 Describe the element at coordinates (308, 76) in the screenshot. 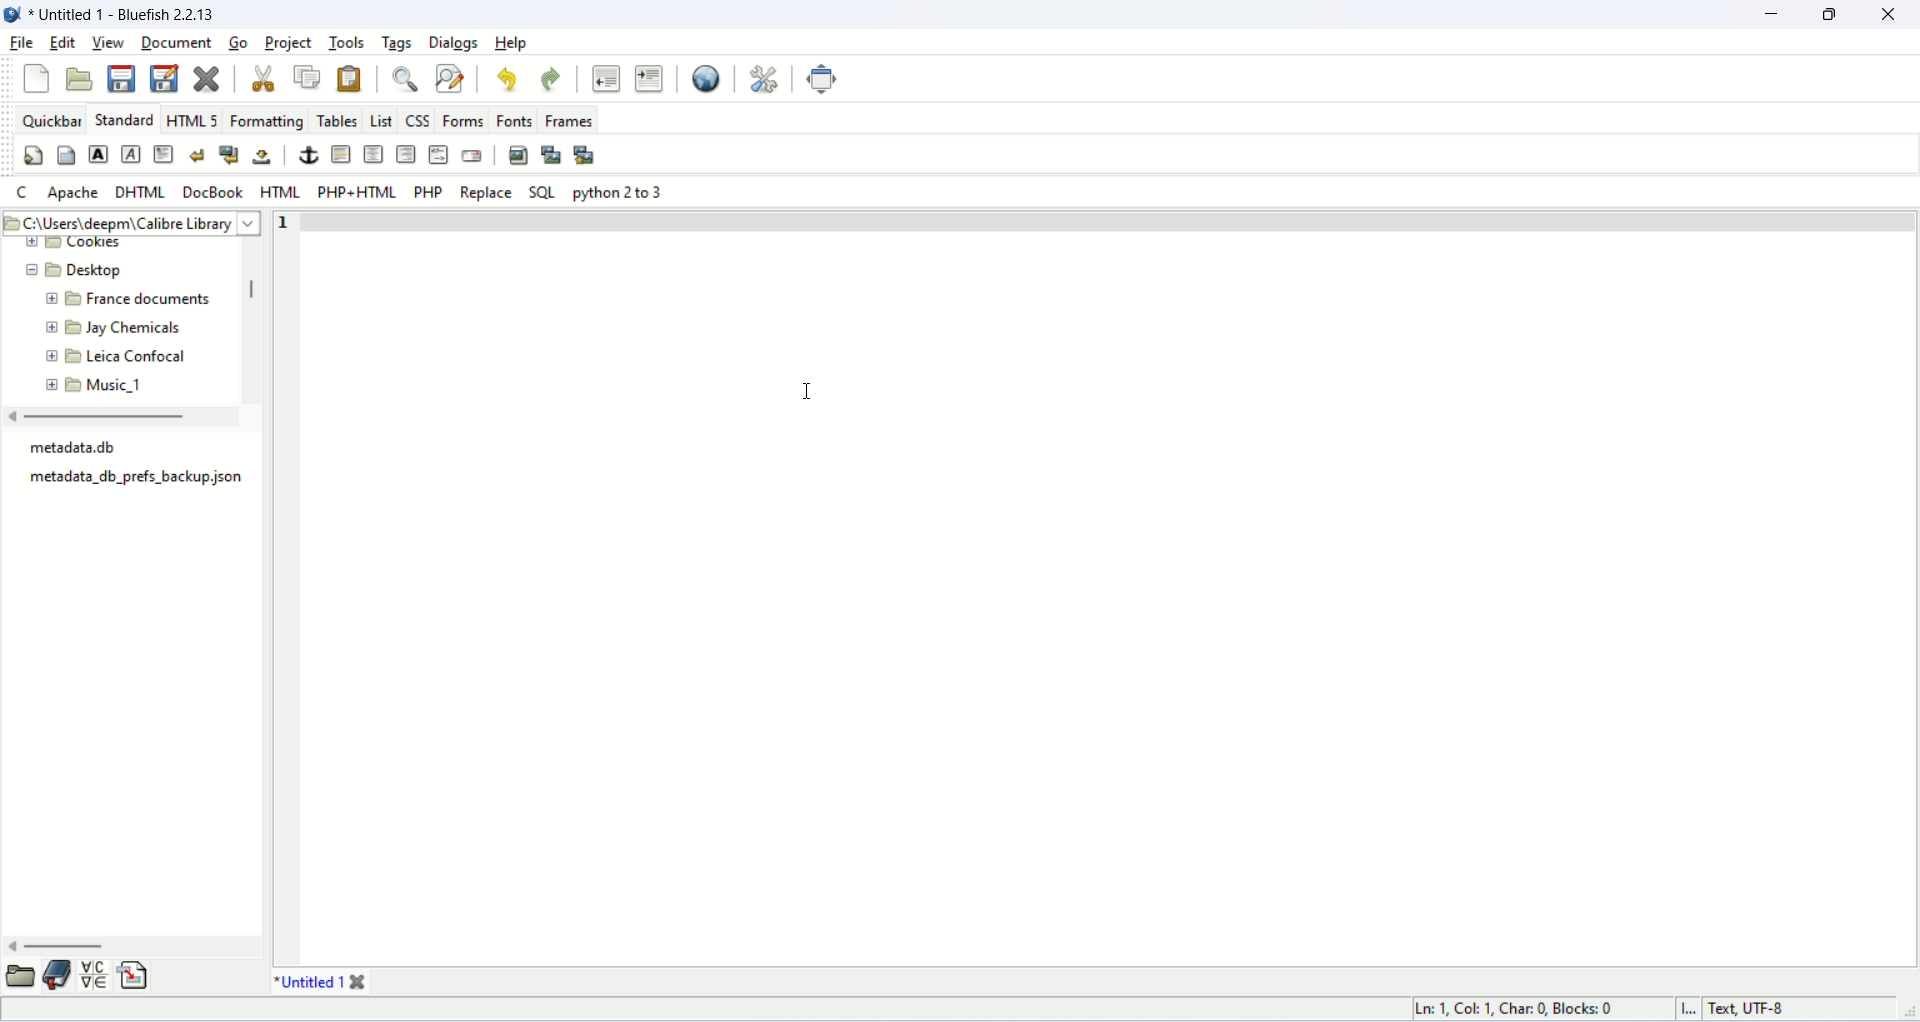

I see `copy` at that location.